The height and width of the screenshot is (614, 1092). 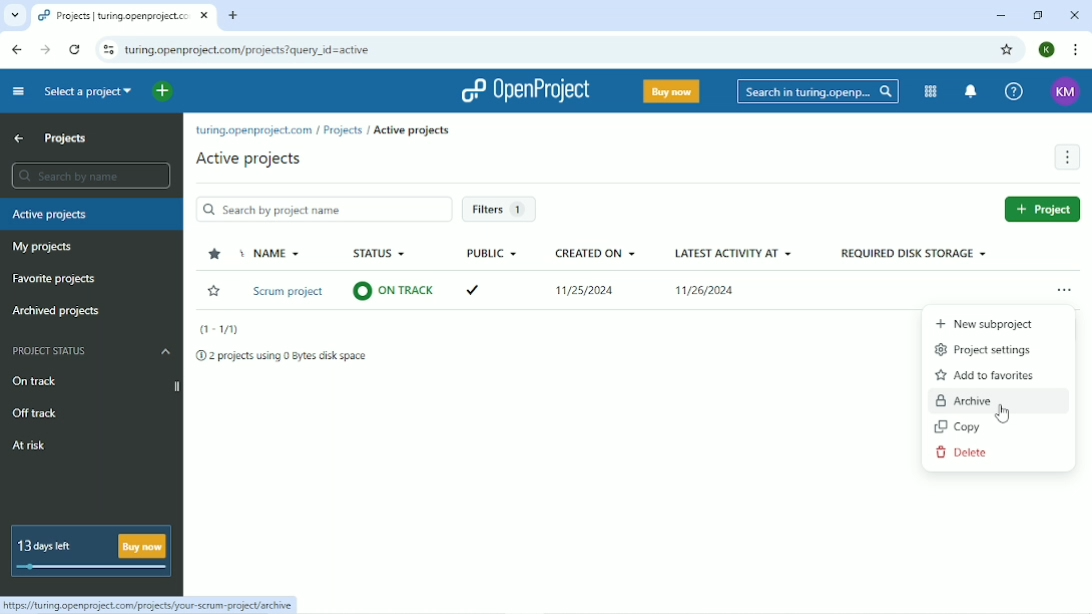 I want to click on Close, so click(x=1074, y=15).